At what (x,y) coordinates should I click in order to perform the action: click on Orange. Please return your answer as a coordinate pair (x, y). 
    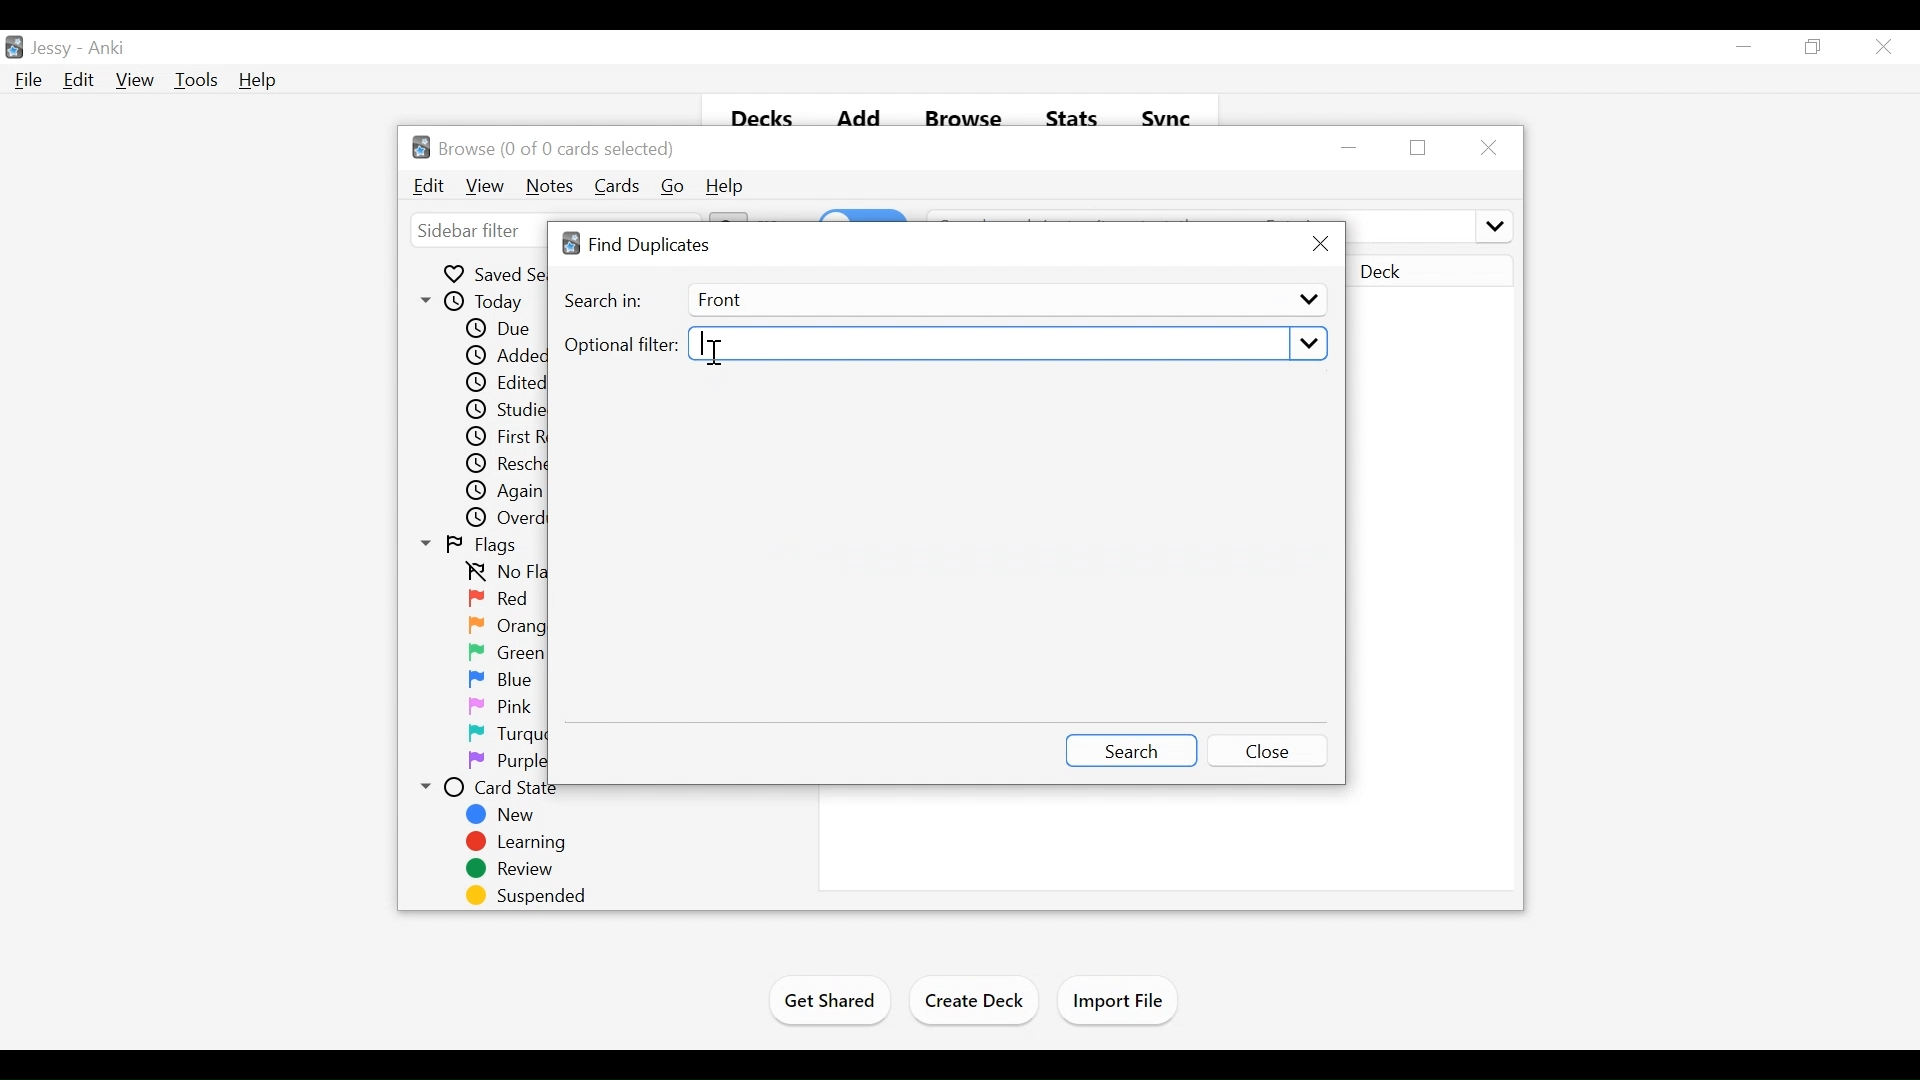
    Looking at the image, I should click on (508, 625).